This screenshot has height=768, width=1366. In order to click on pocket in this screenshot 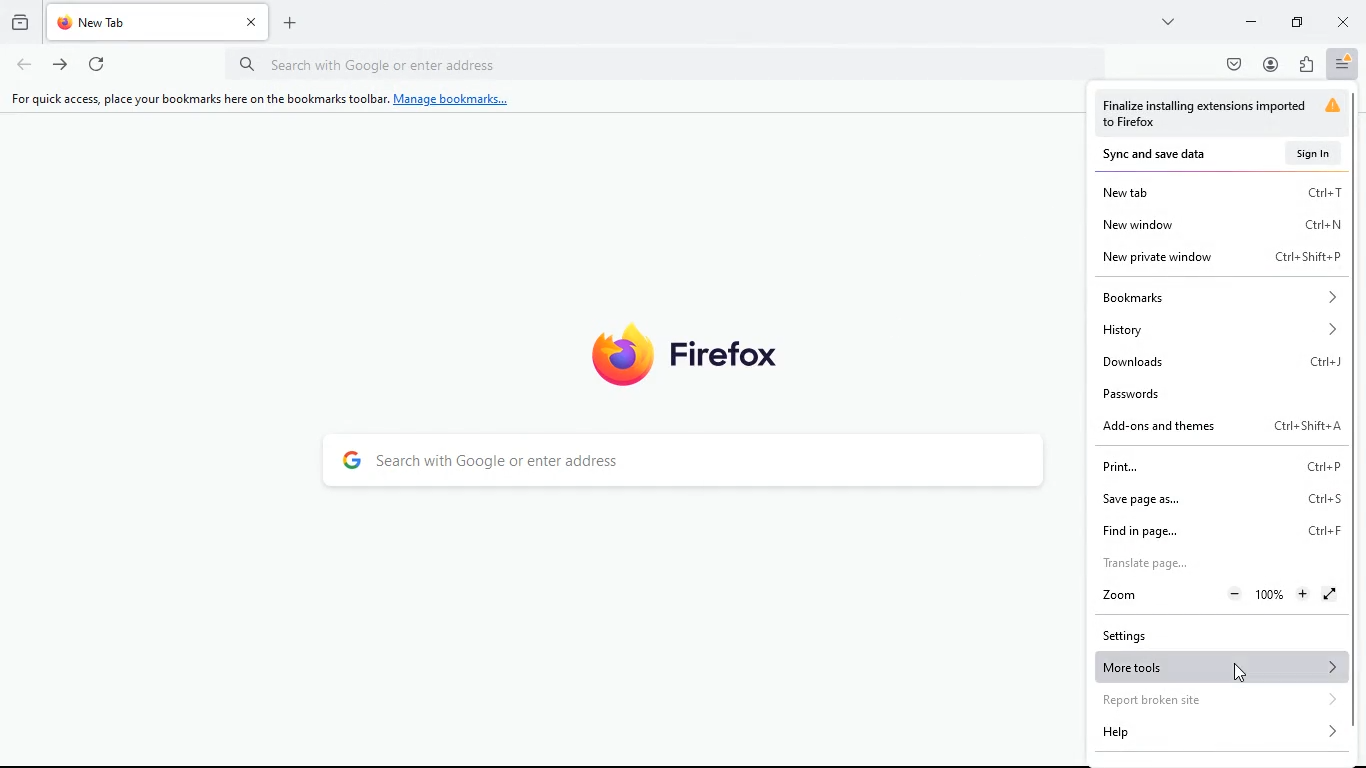, I will do `click(1234, 64)`.